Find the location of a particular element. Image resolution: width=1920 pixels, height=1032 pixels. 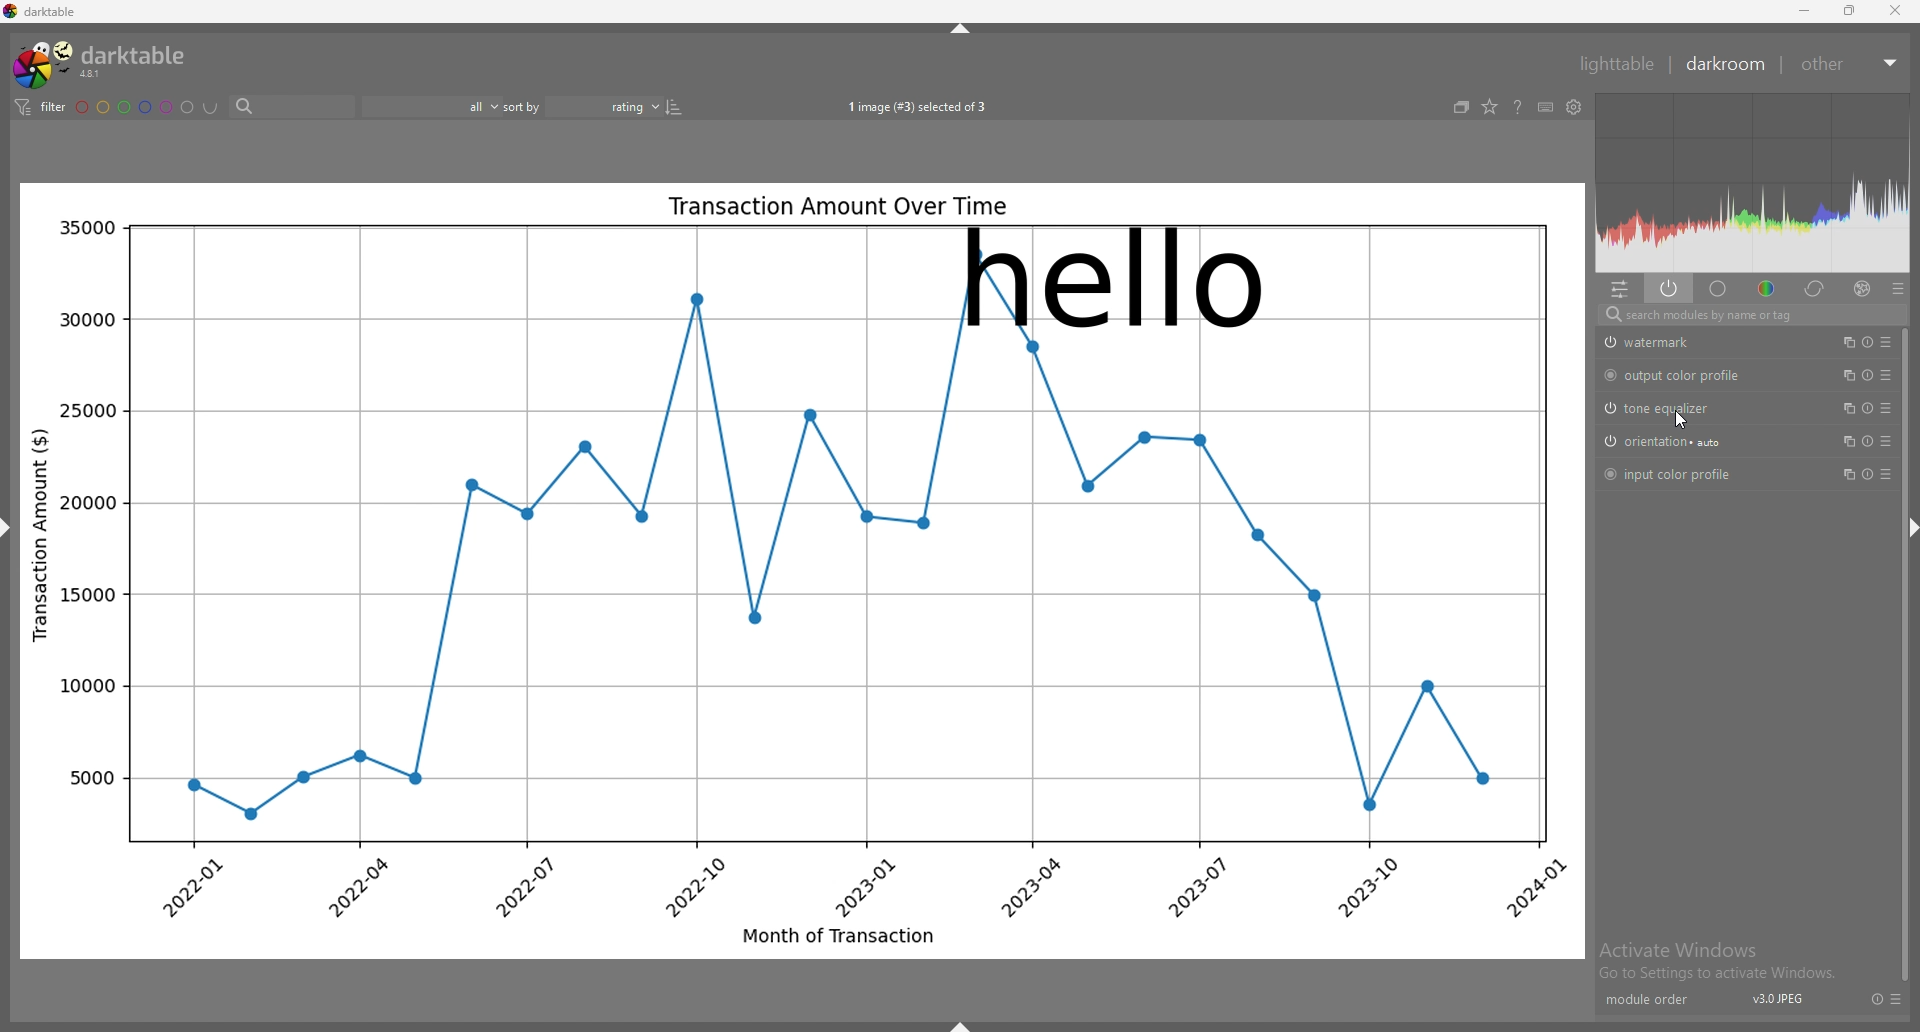

minimize is located at coordinates (1804, 11).